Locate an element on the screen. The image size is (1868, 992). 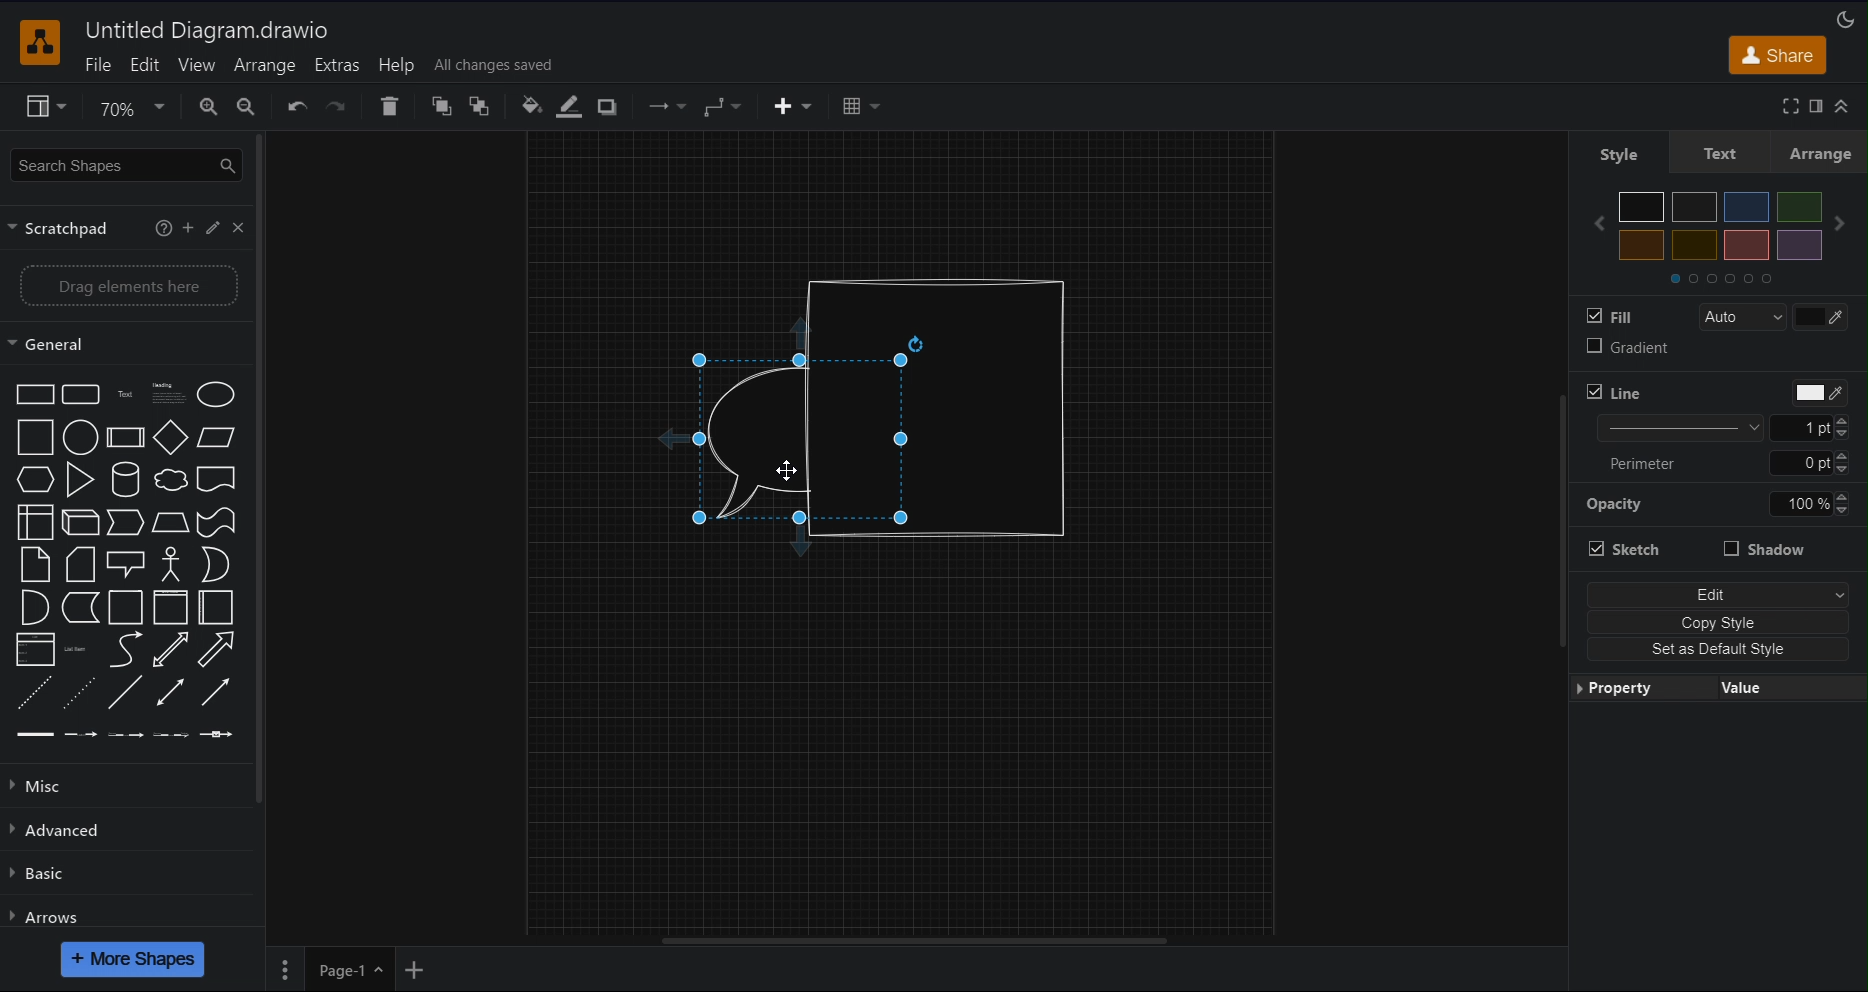
Cylindrical shape is located at coordinates (937, 408).